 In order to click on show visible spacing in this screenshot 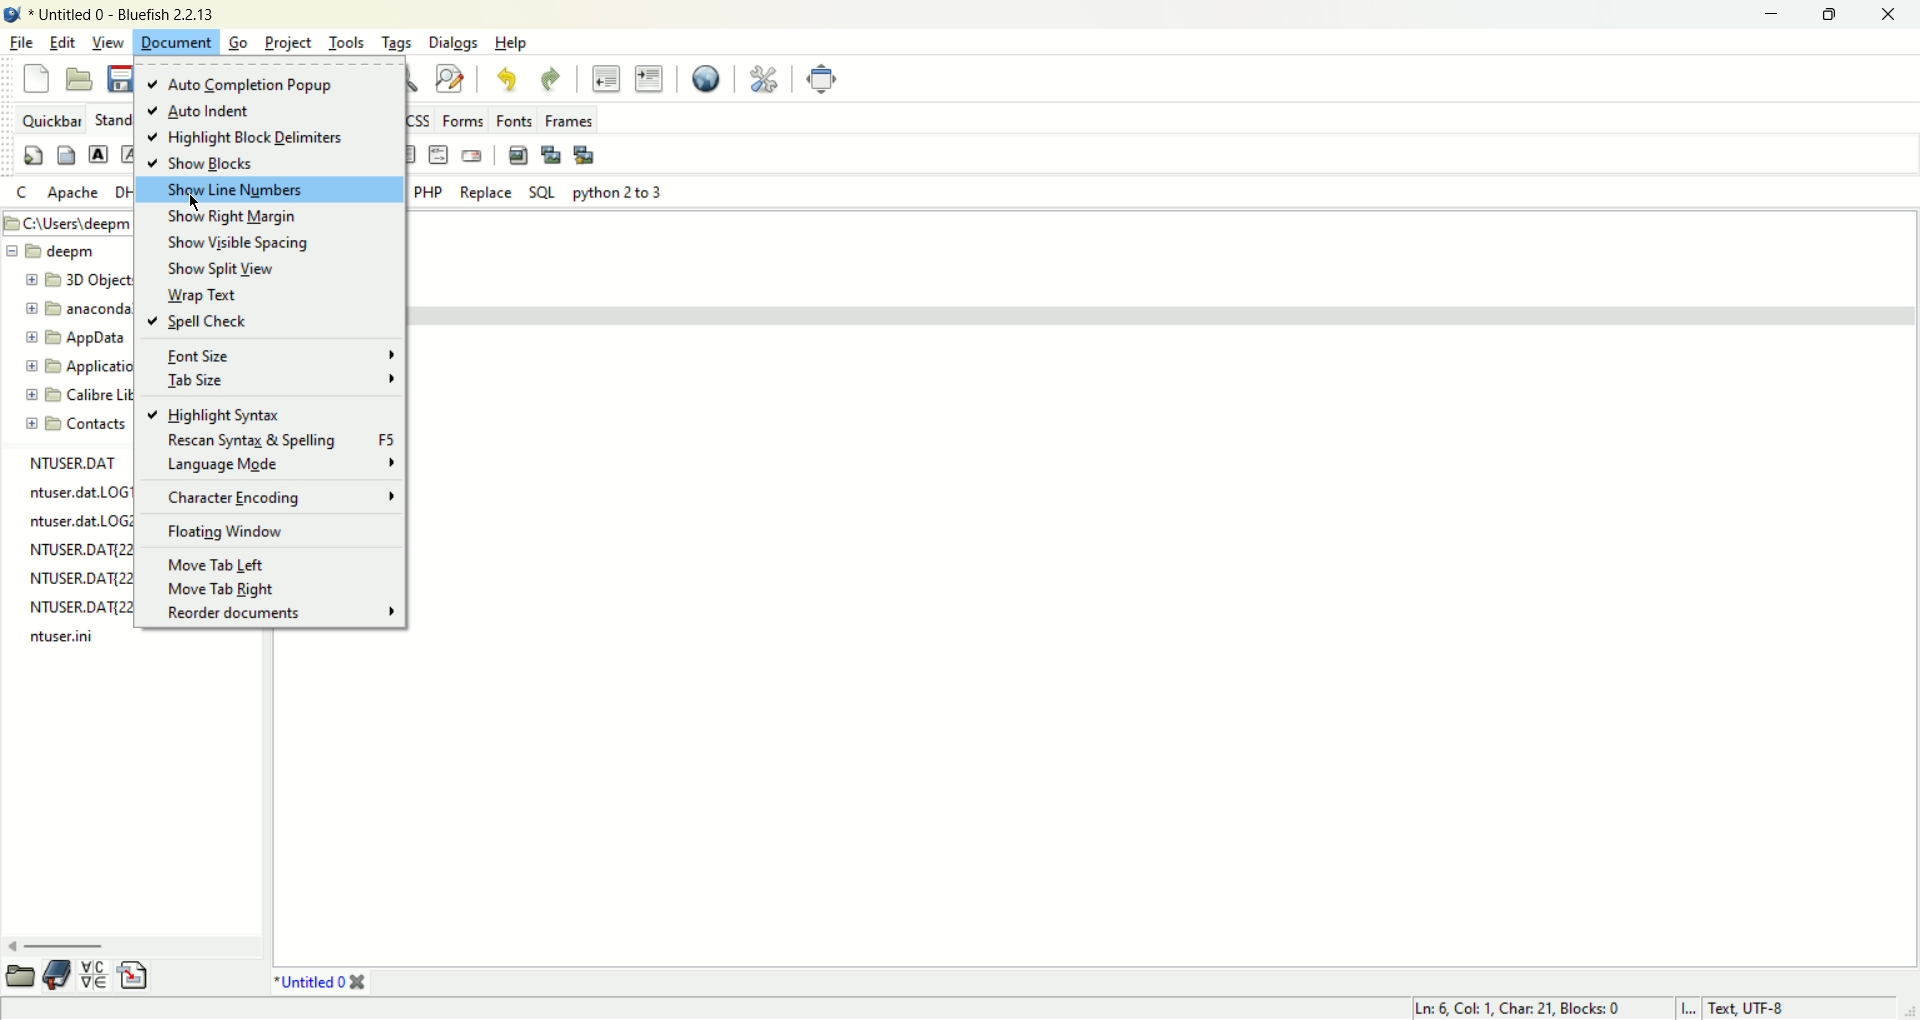, I will do `click(253, 242)`.